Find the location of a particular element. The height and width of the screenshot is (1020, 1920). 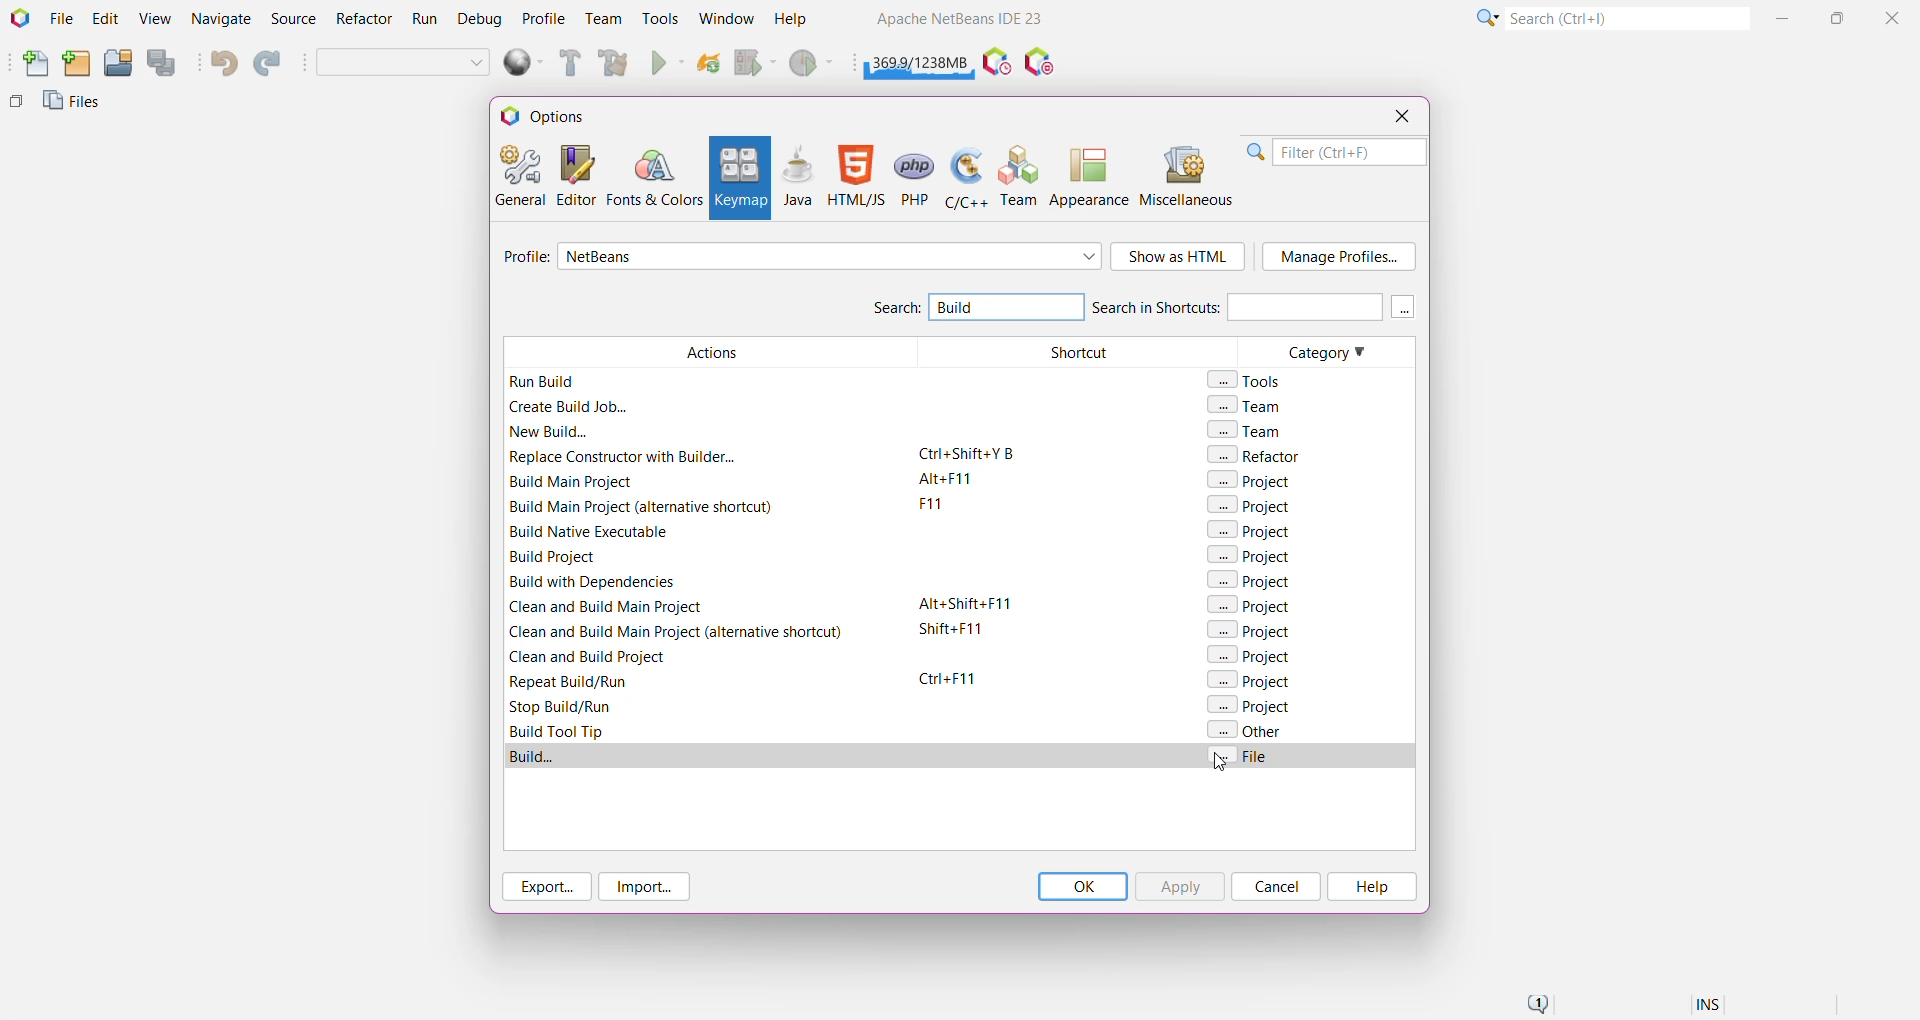

Import is located at coordinates (648, 887).